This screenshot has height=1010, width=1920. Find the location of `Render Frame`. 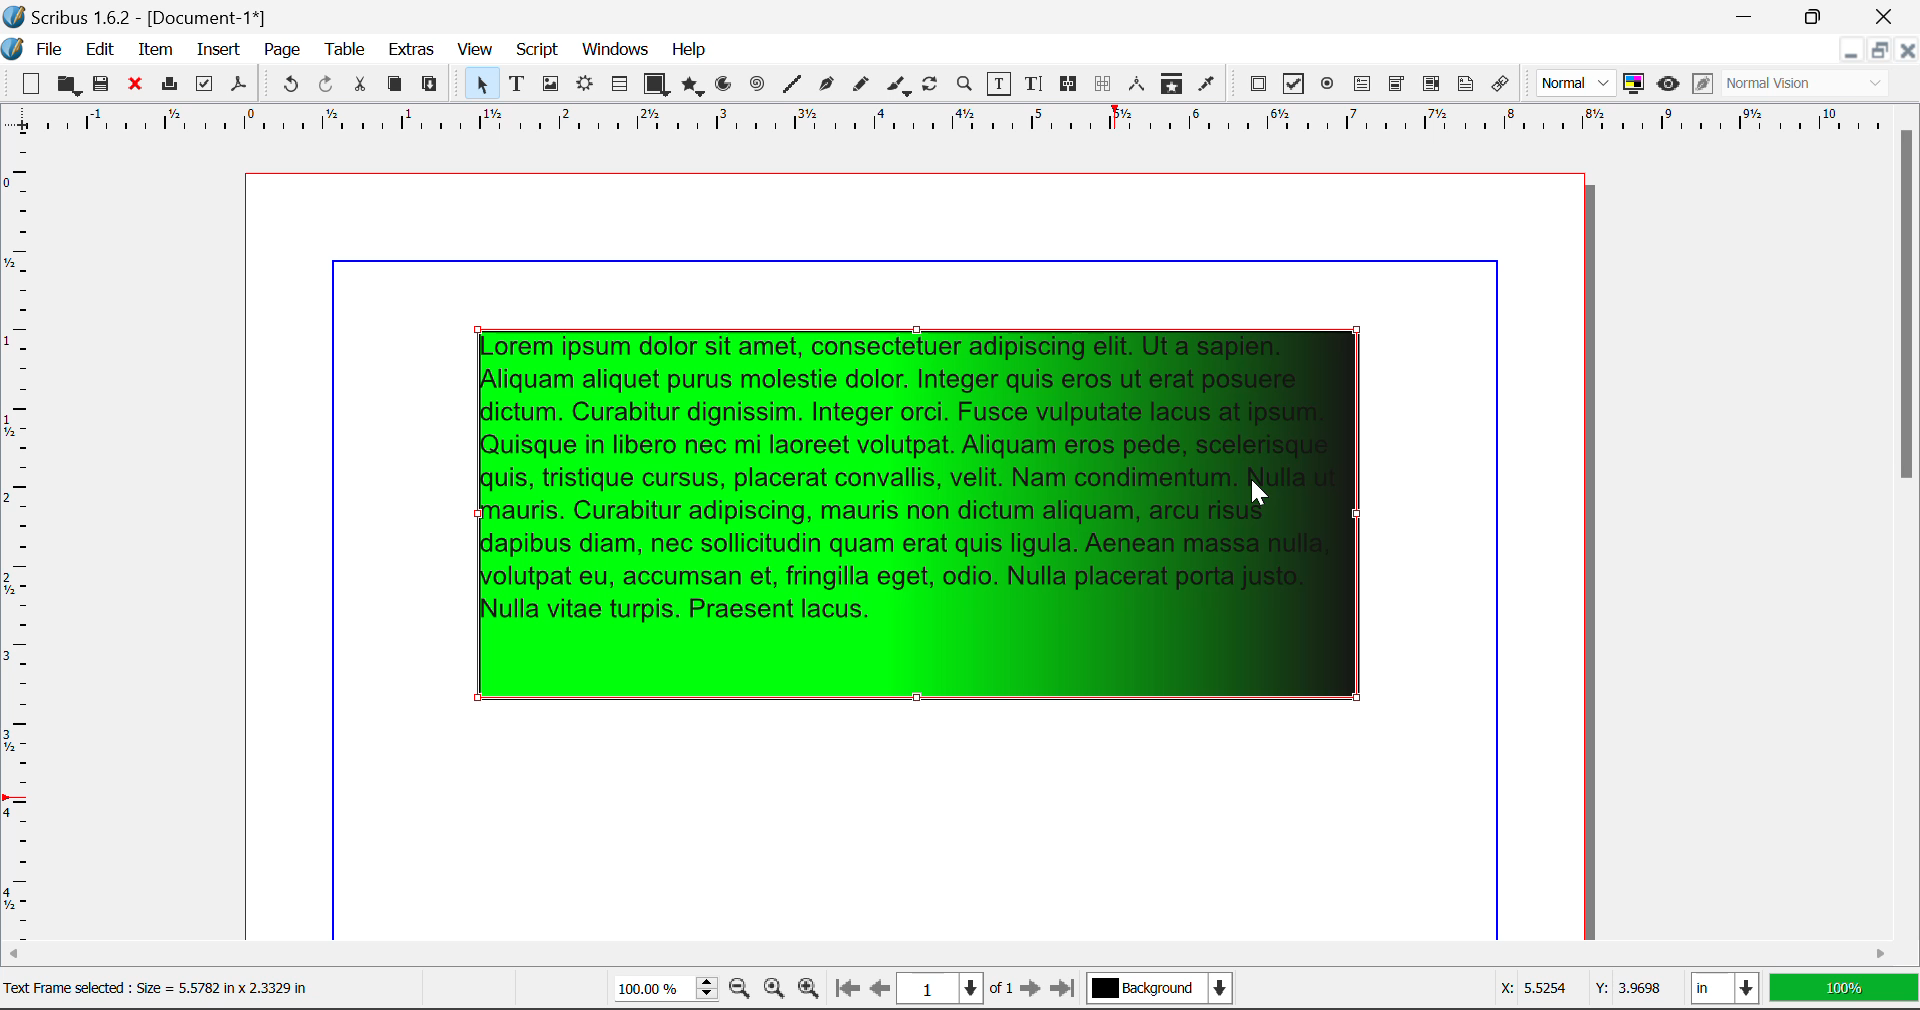

Render Frame is located at coordinates (584, 86).